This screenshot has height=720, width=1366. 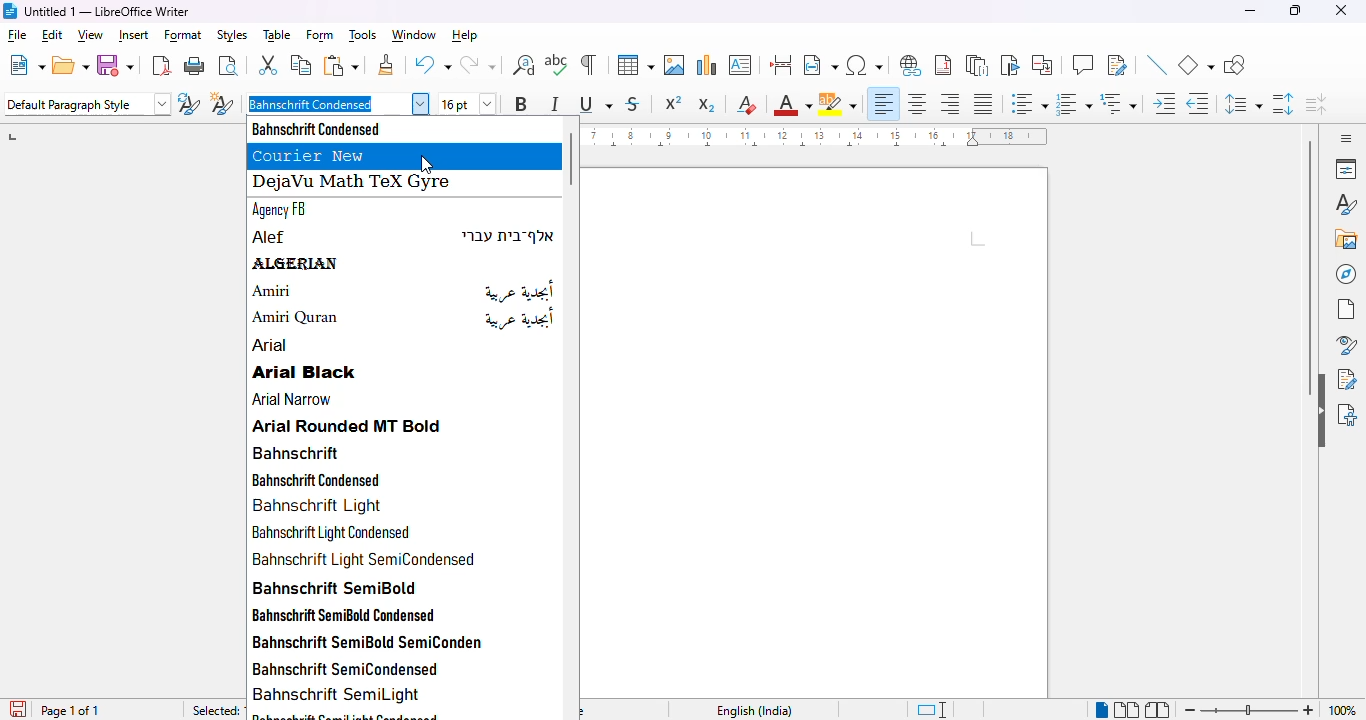 I want to click on clone formatting, so click(x=386, y=63).